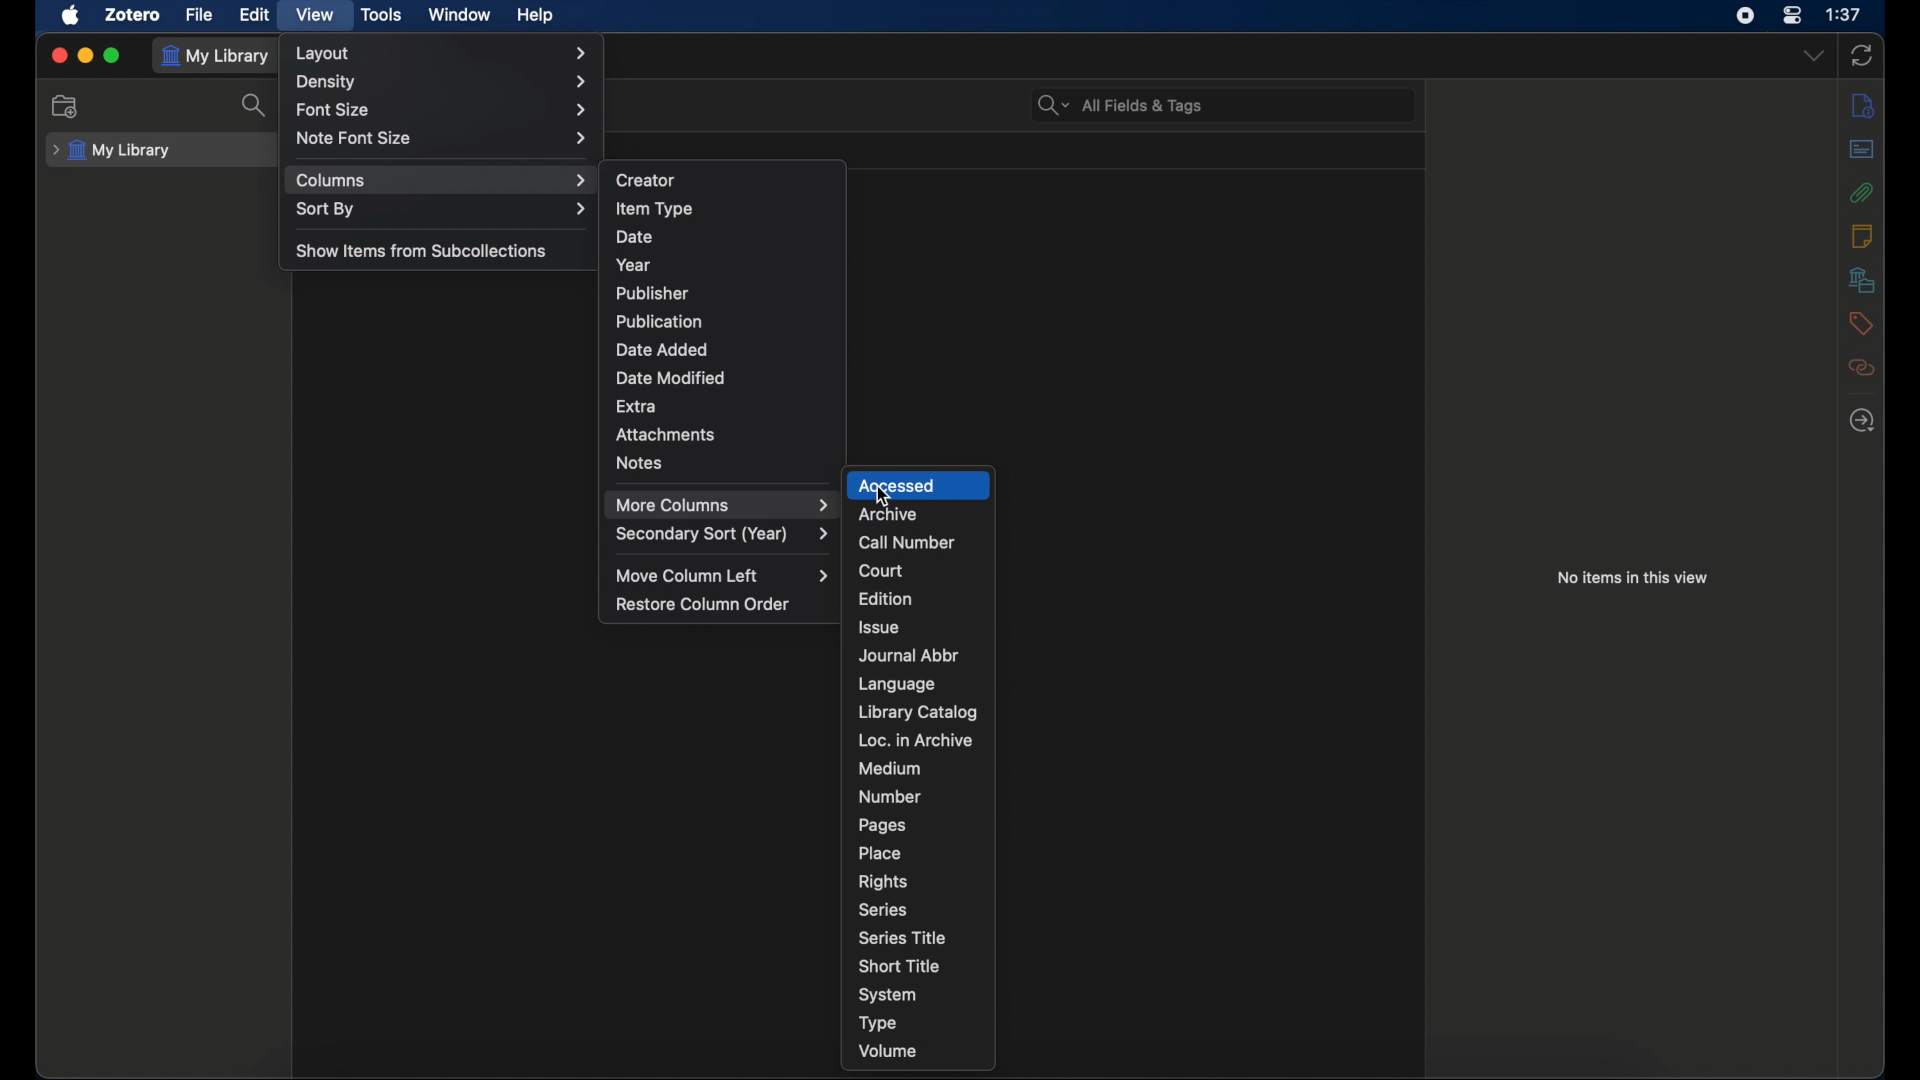 The height and width of the screenshot is (1080, 1920). I want to click on publication, so click(661, 320).